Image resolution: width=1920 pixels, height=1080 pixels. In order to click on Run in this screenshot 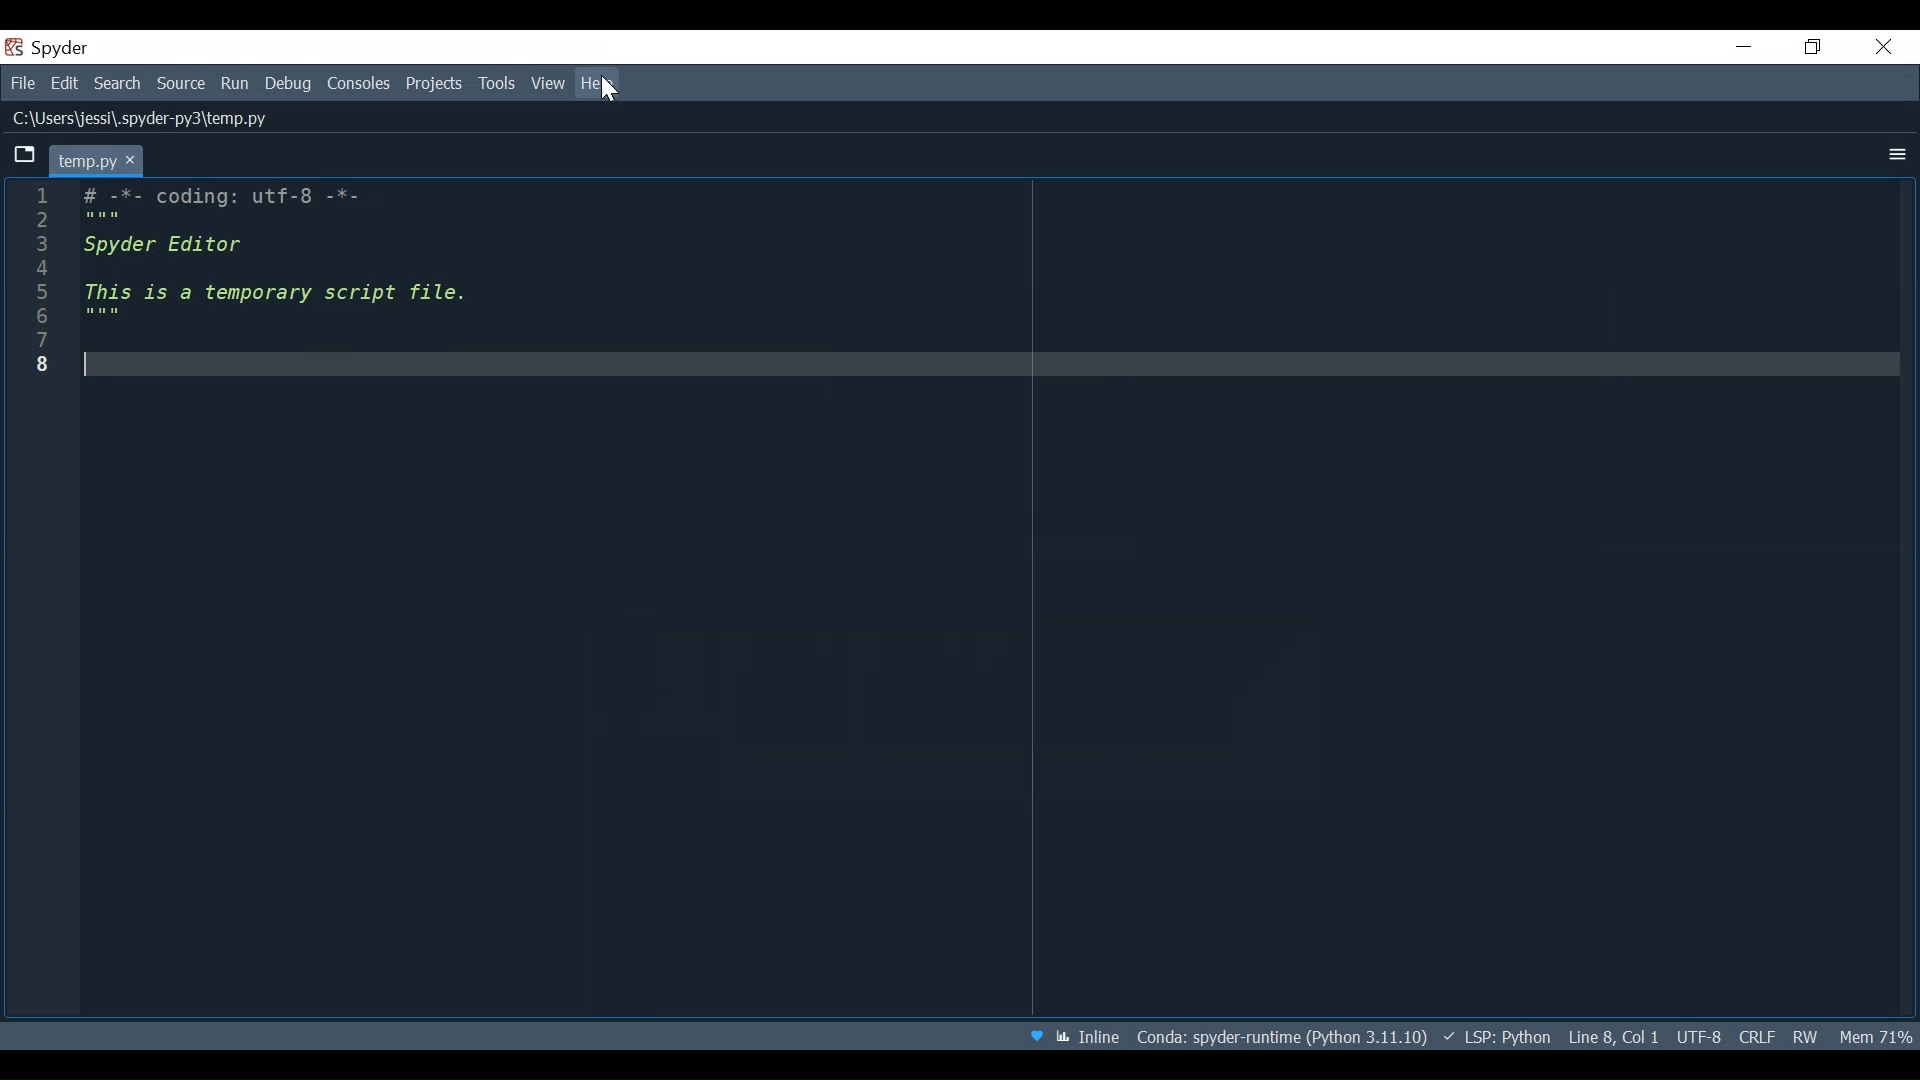, I will do `click(236, 86)`.